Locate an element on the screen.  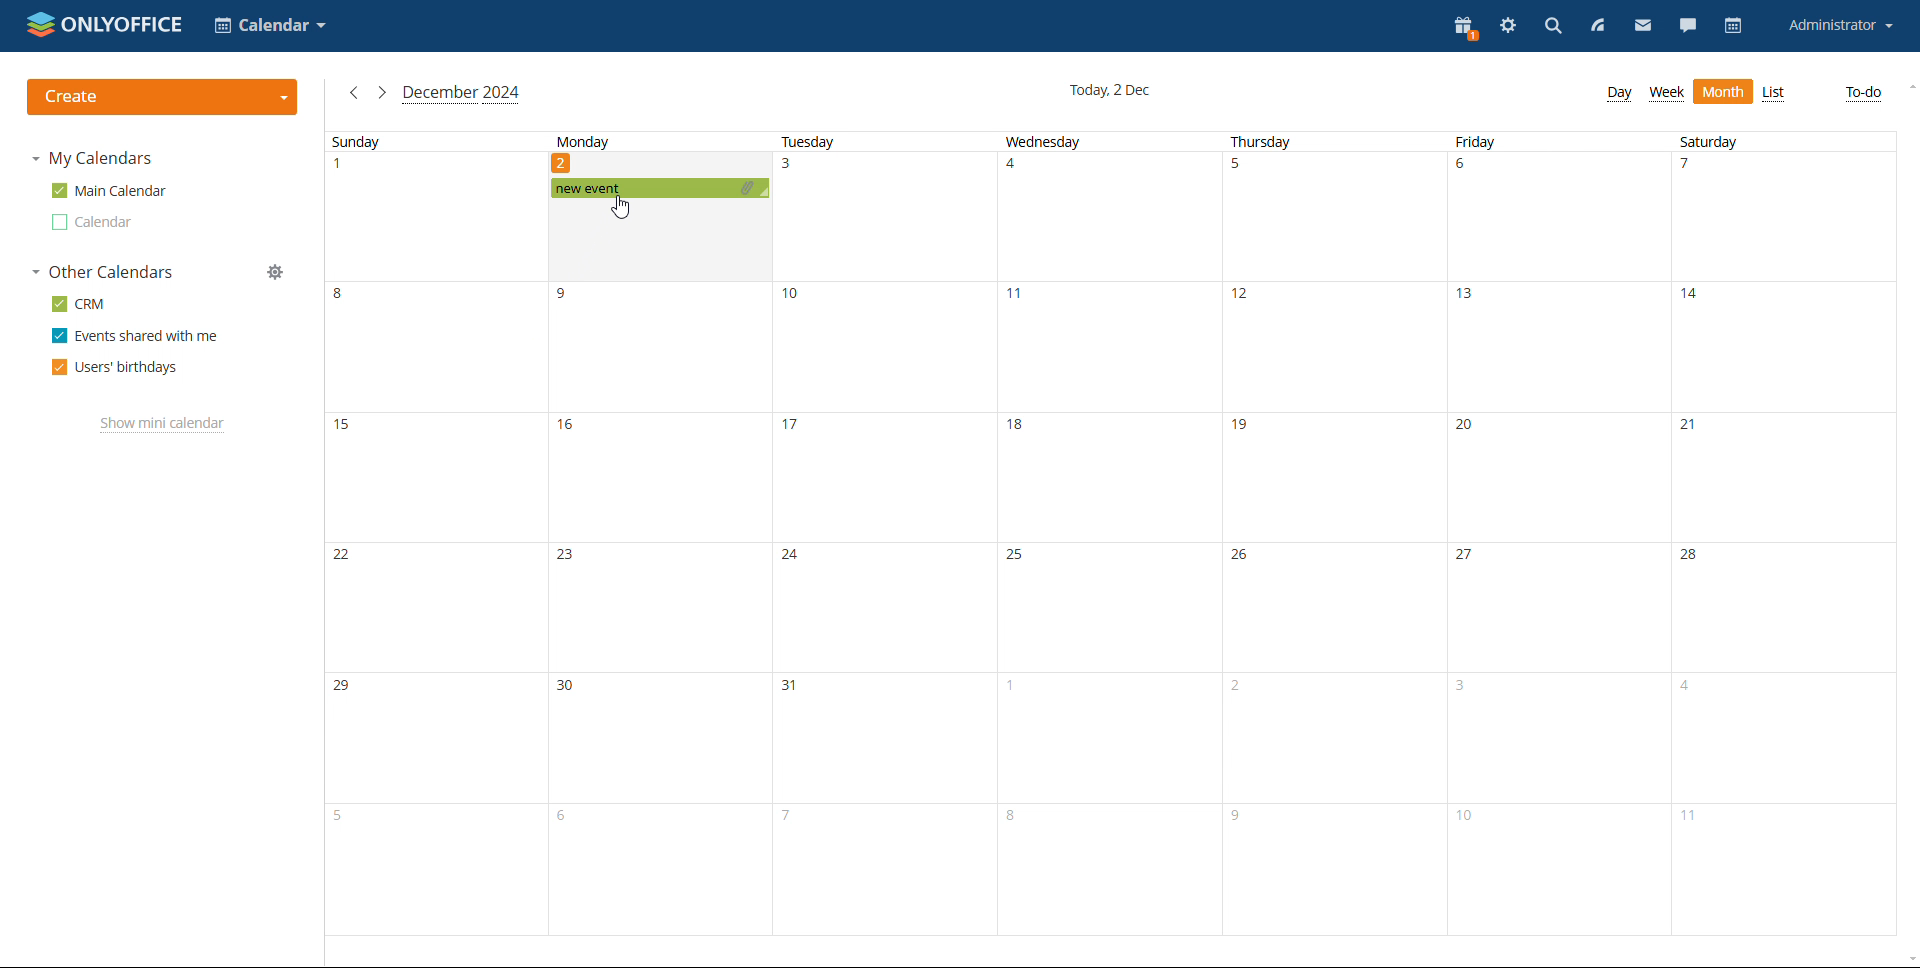
chat is located at coordinates (1688, 26).